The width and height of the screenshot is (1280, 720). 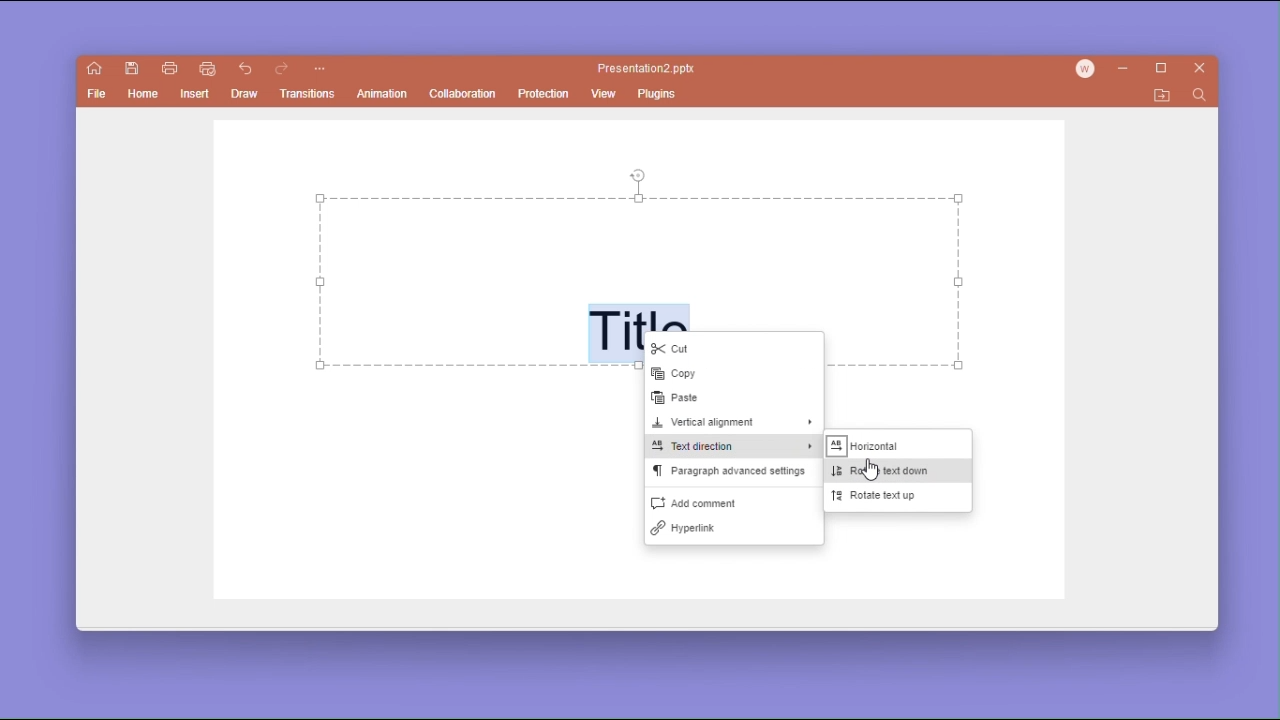 I want to click on rotate tool, so click(x=639, y=174).